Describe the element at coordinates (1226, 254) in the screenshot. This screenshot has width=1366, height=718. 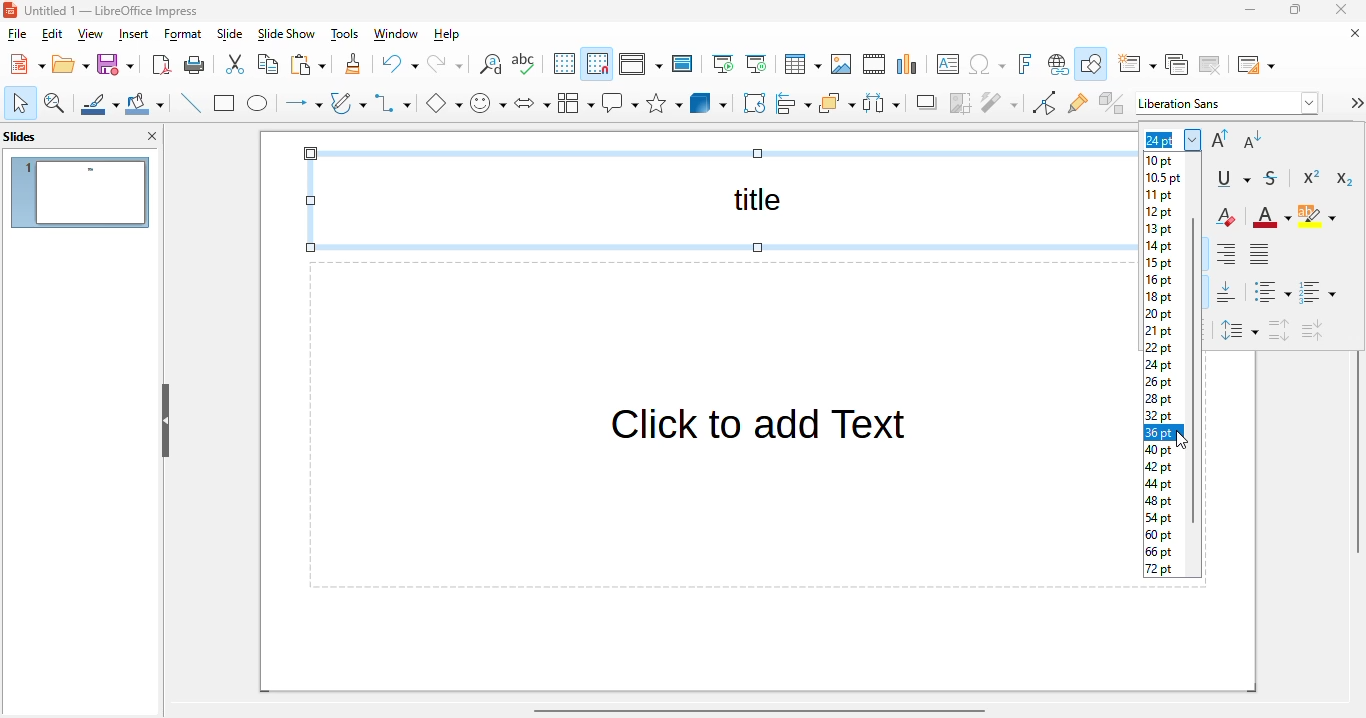
I see `align right` at that location.